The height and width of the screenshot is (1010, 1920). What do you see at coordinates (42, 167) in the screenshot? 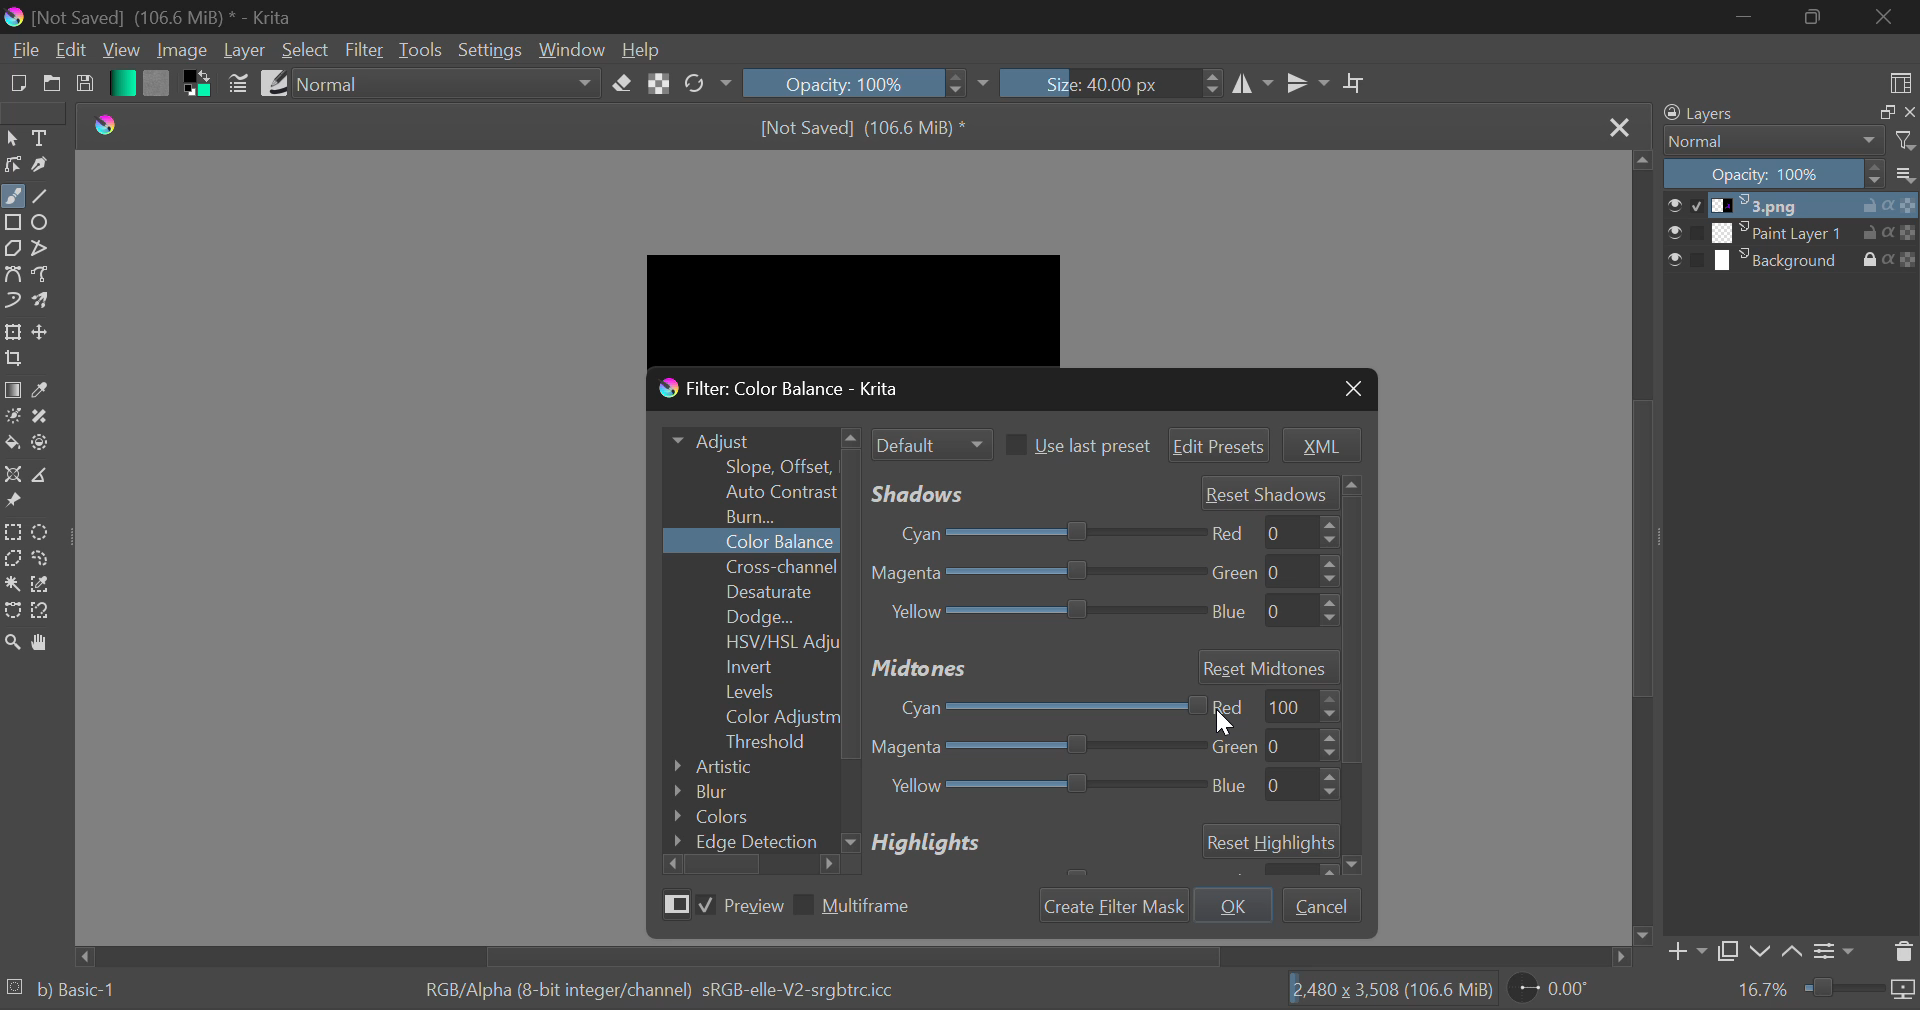
I see `Calligraphic Tool` at bounding box center [42, 167].